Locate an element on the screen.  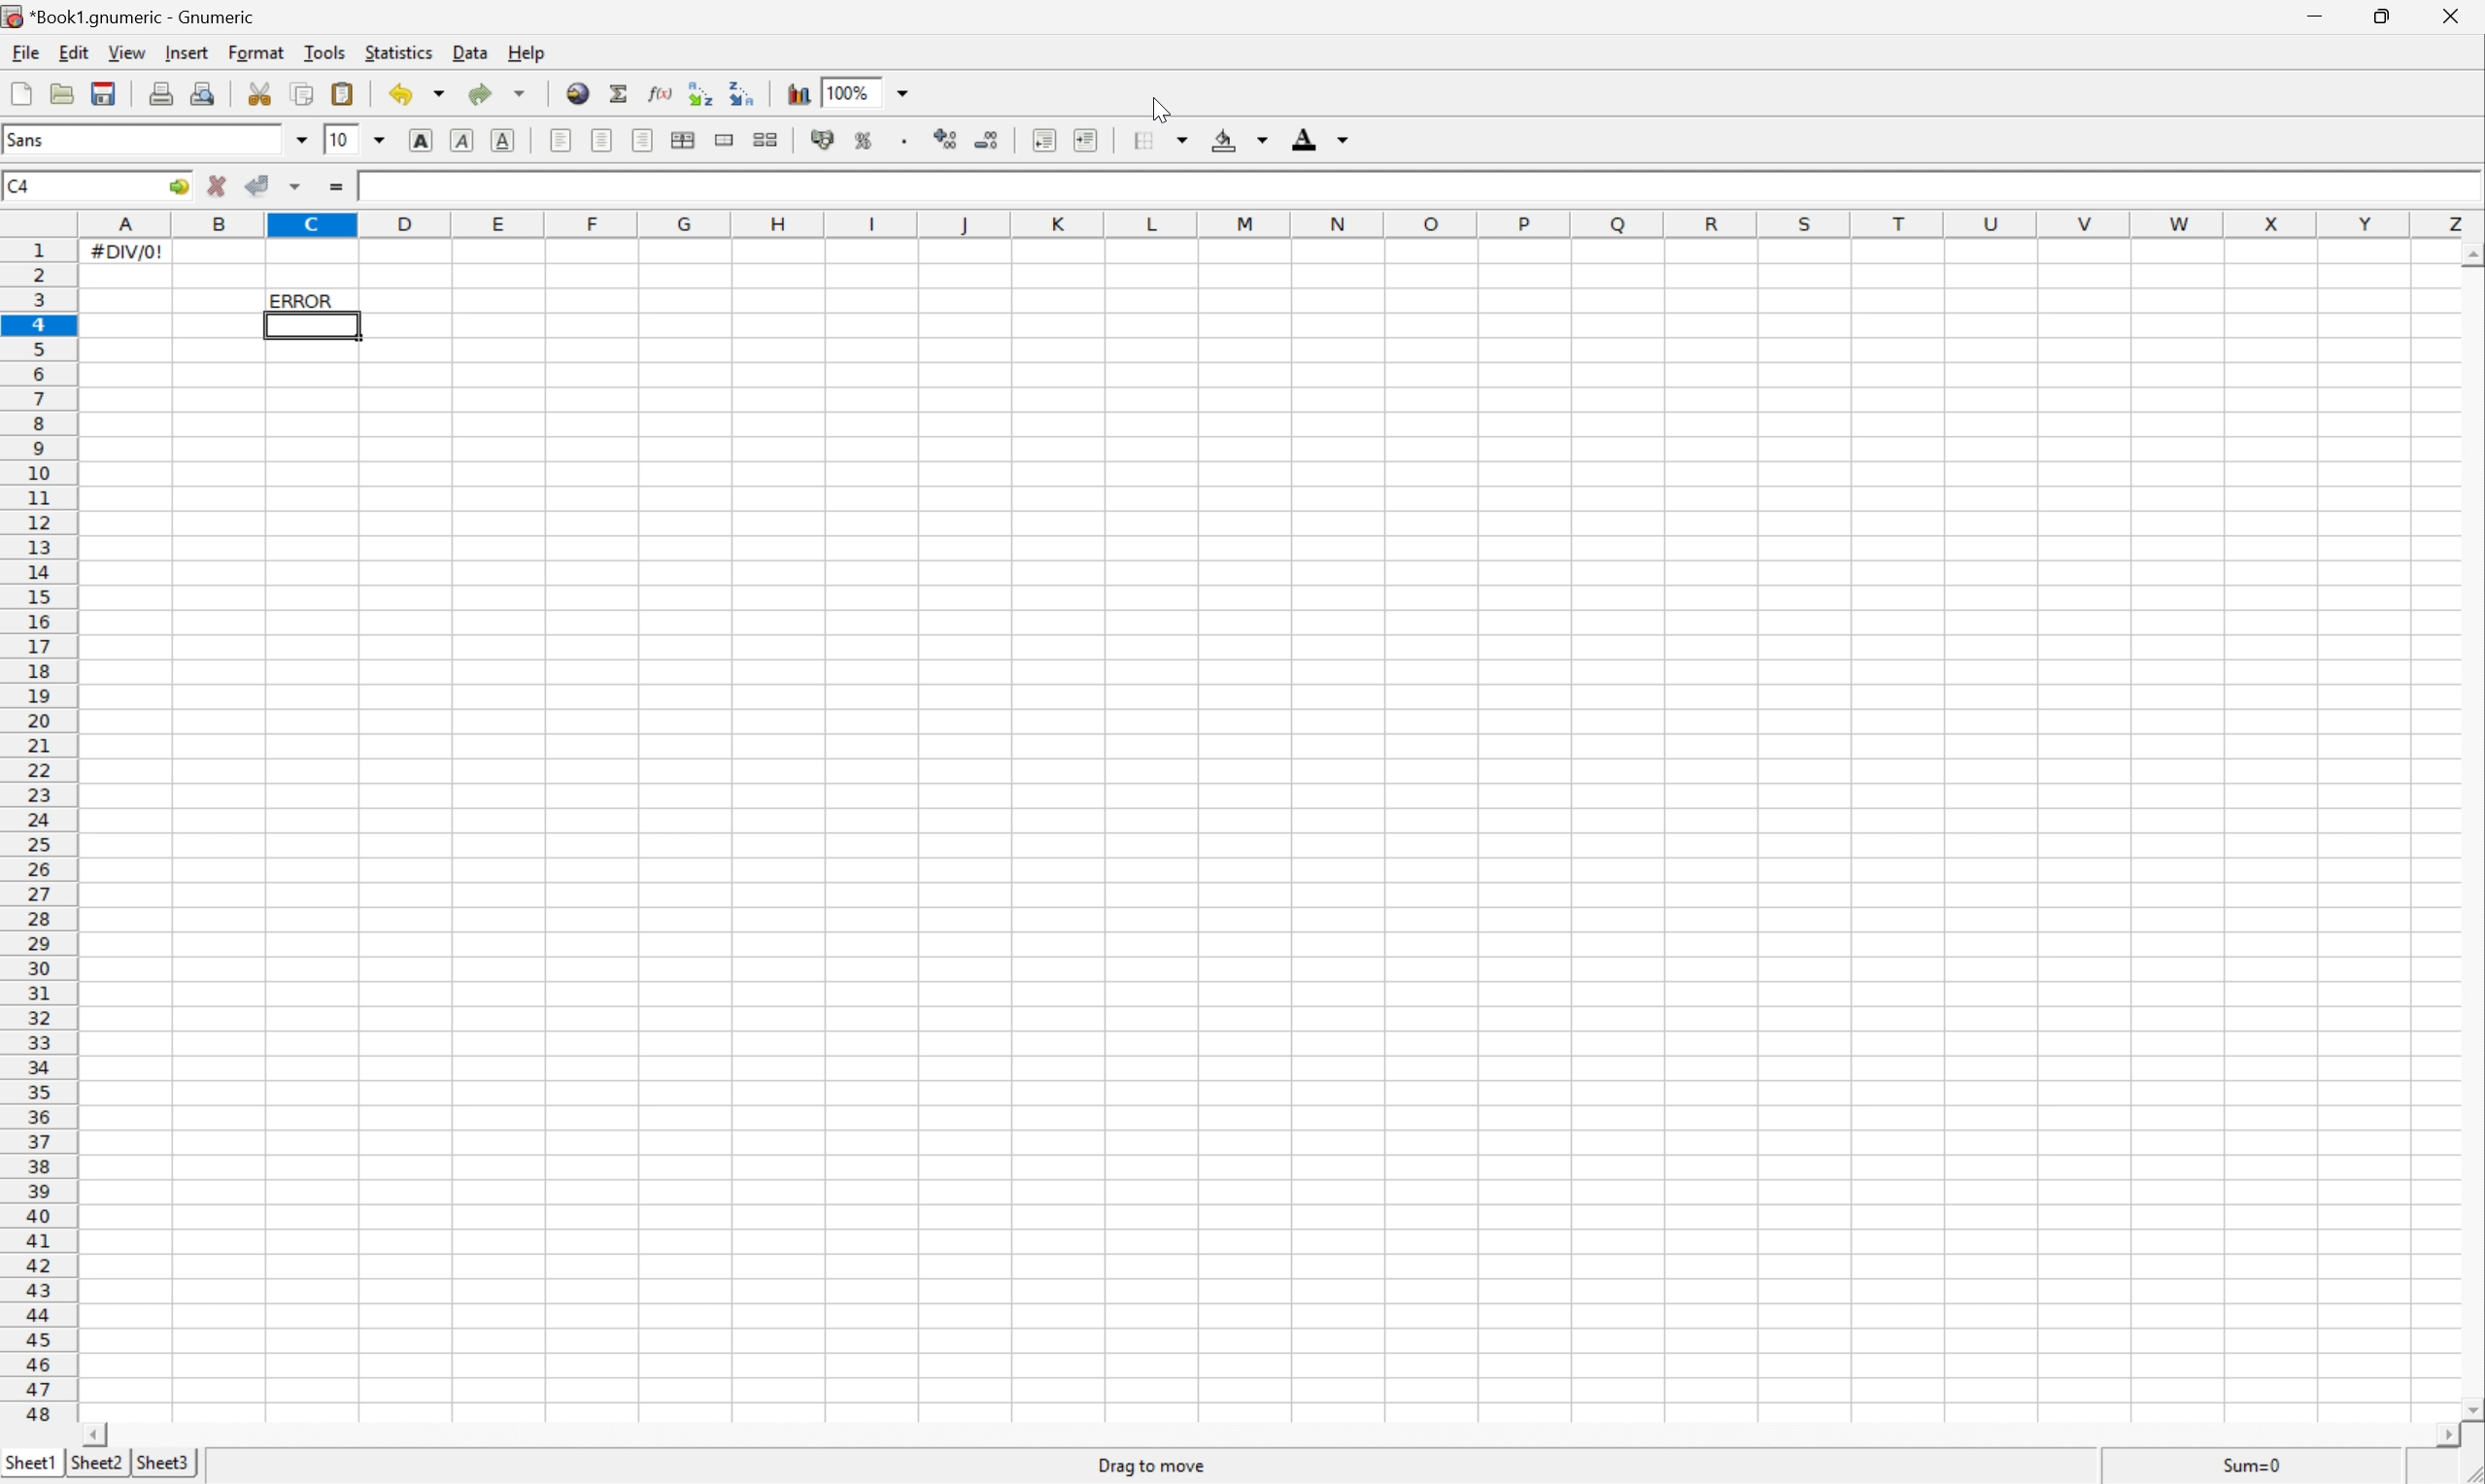
edit is located at coordinates (76, 54).